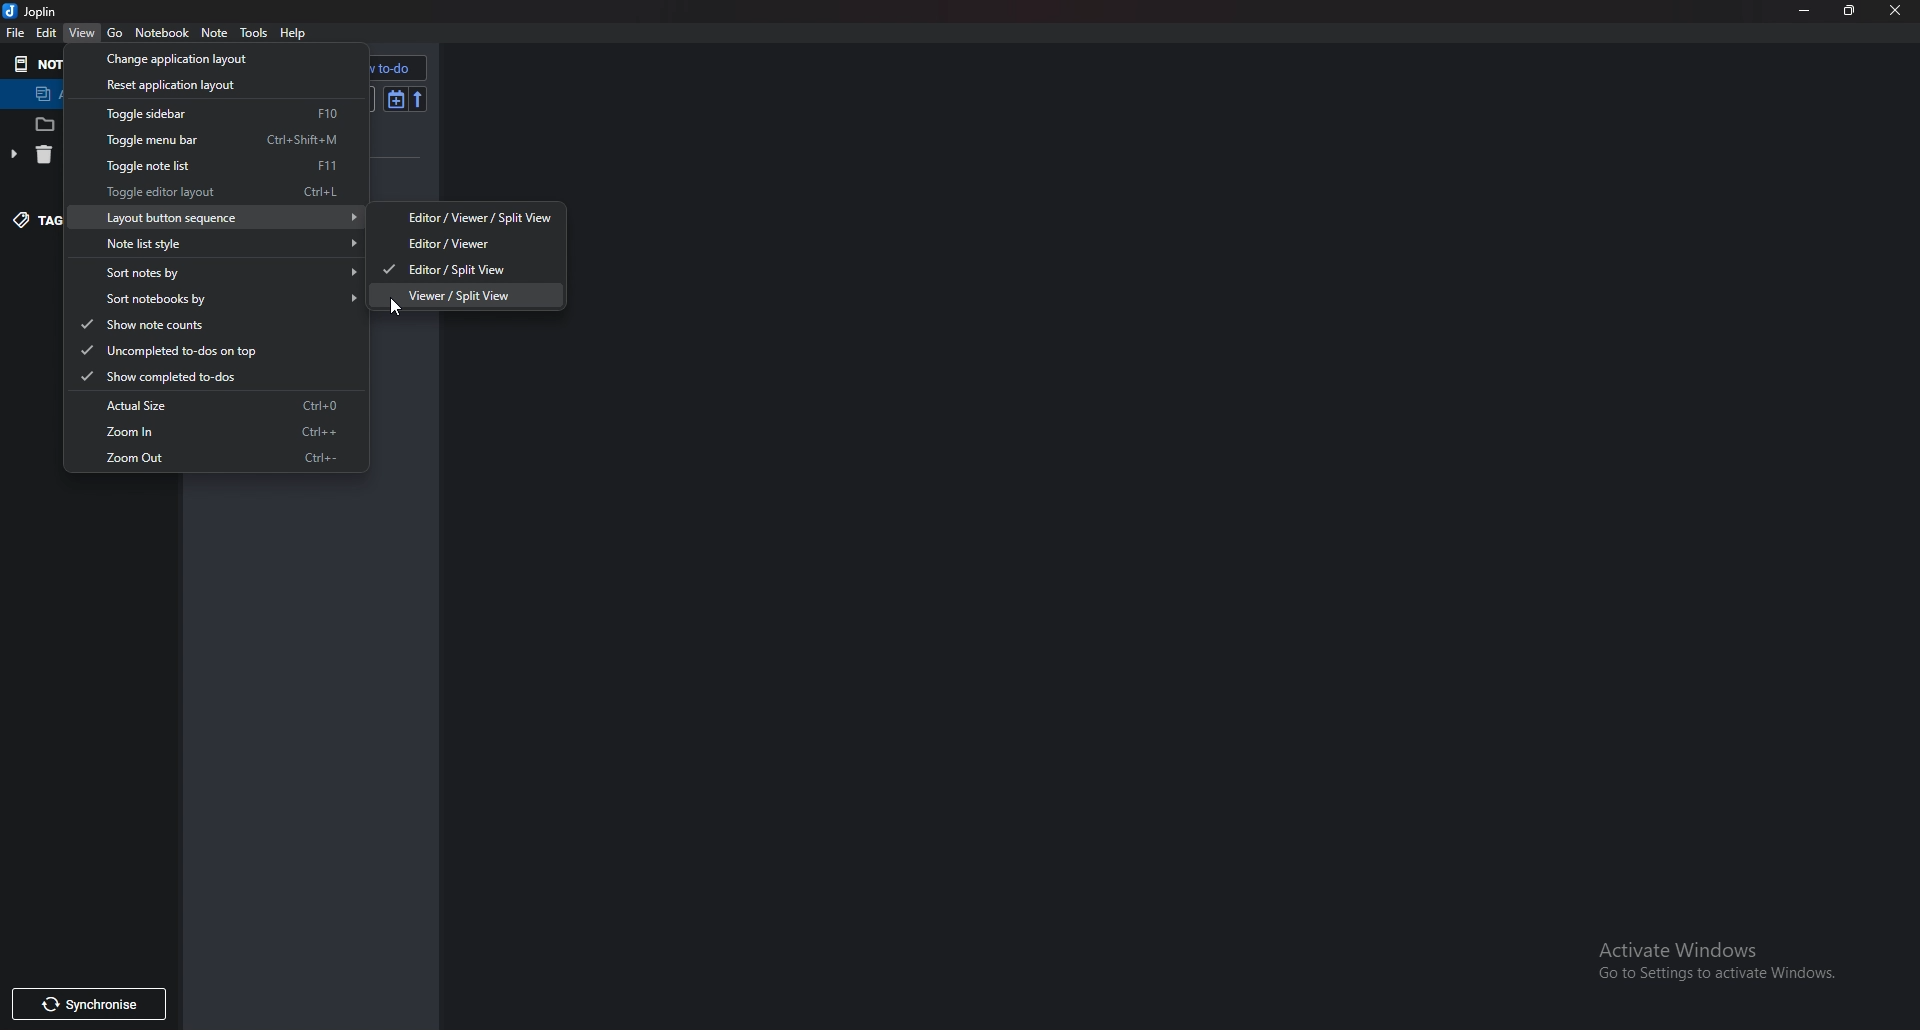 Image resolution: width=1920 pixels, height=1030 pixels. I want to click on Sort notes by, so click(219, 271).